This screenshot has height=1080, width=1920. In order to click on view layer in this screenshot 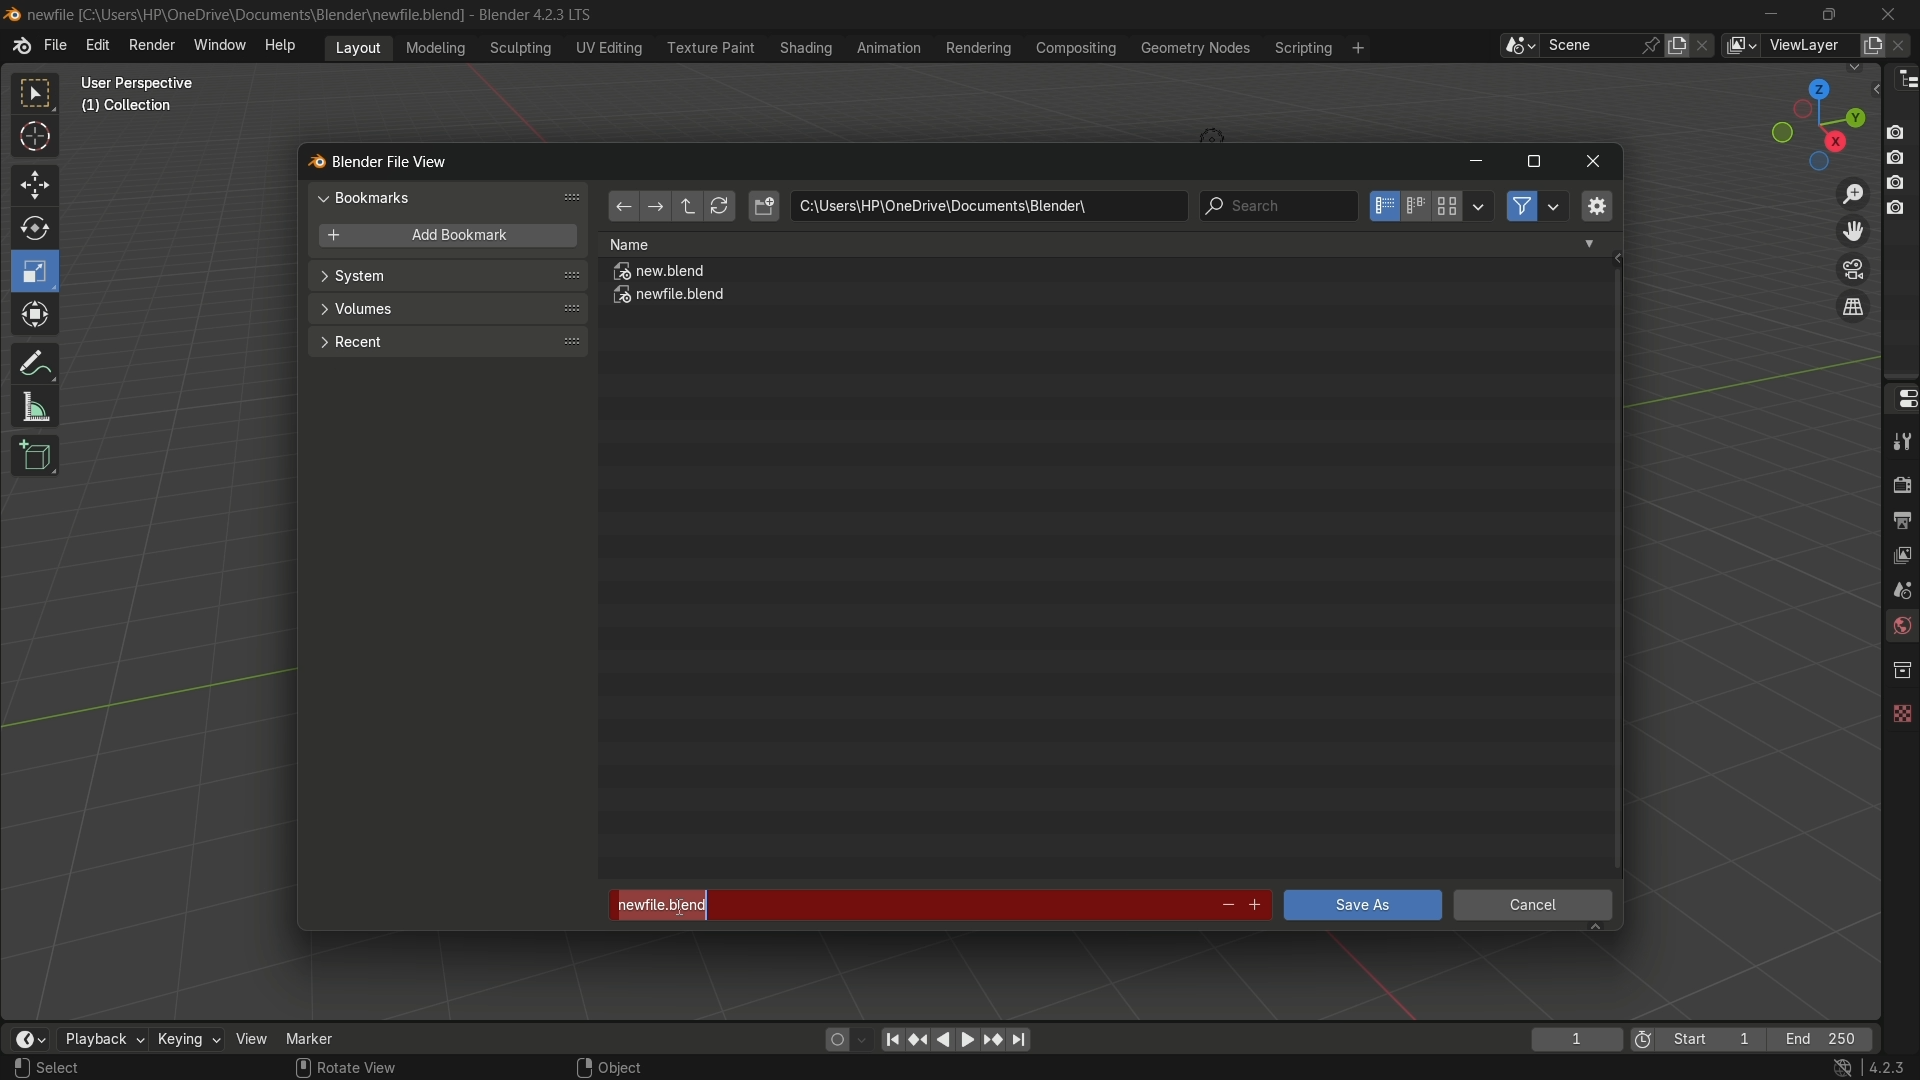, I will do `click(1900, 553)`.